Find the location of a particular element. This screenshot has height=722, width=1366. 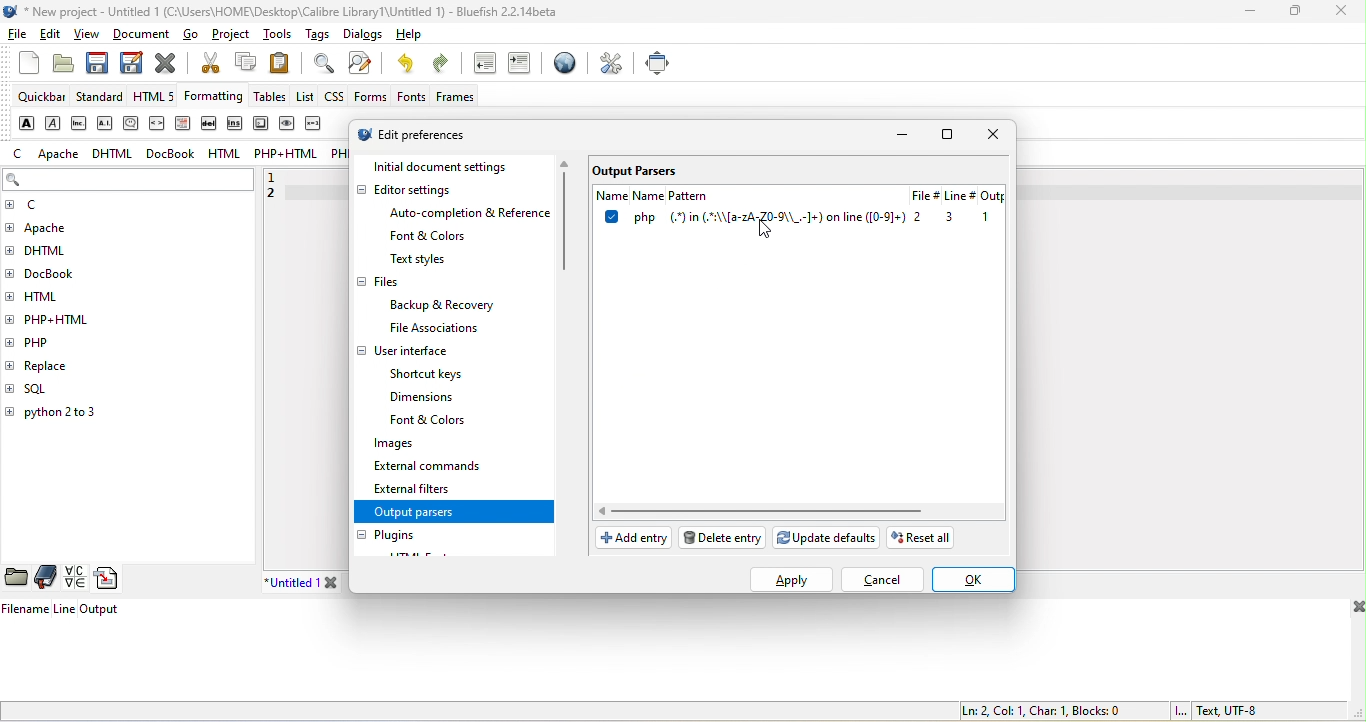

unindent is located at coordinates (482, 65).